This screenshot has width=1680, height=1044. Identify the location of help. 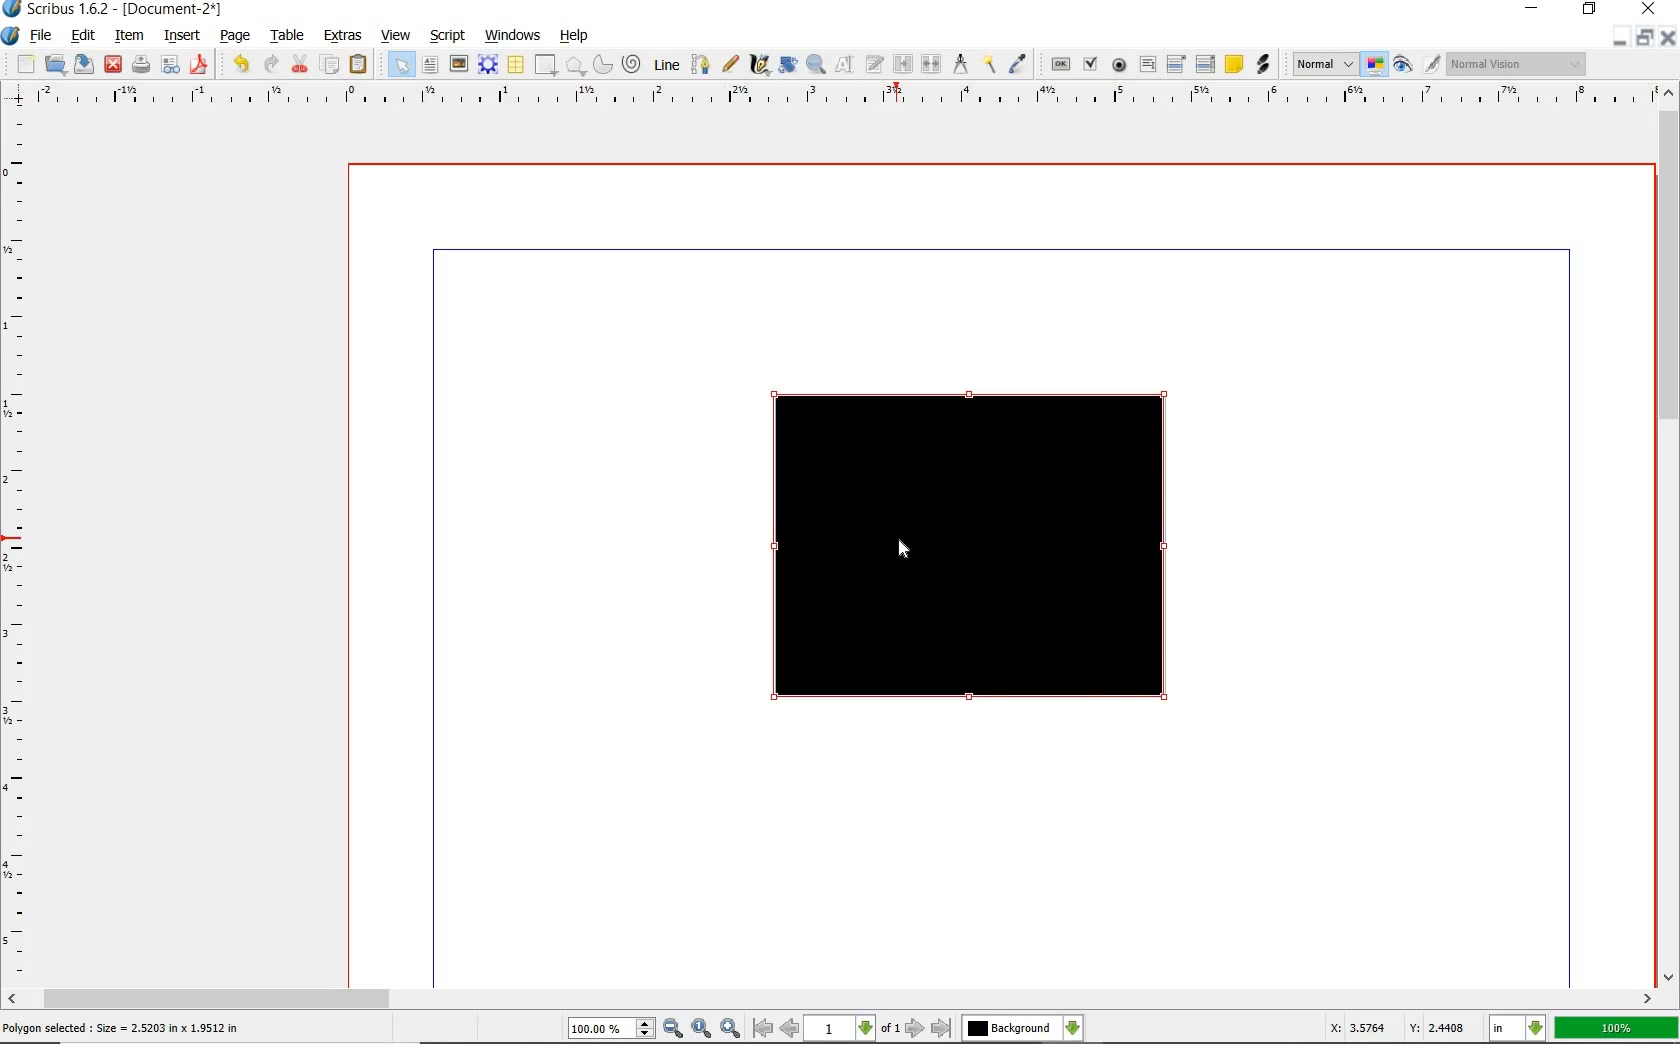
(576, 37).